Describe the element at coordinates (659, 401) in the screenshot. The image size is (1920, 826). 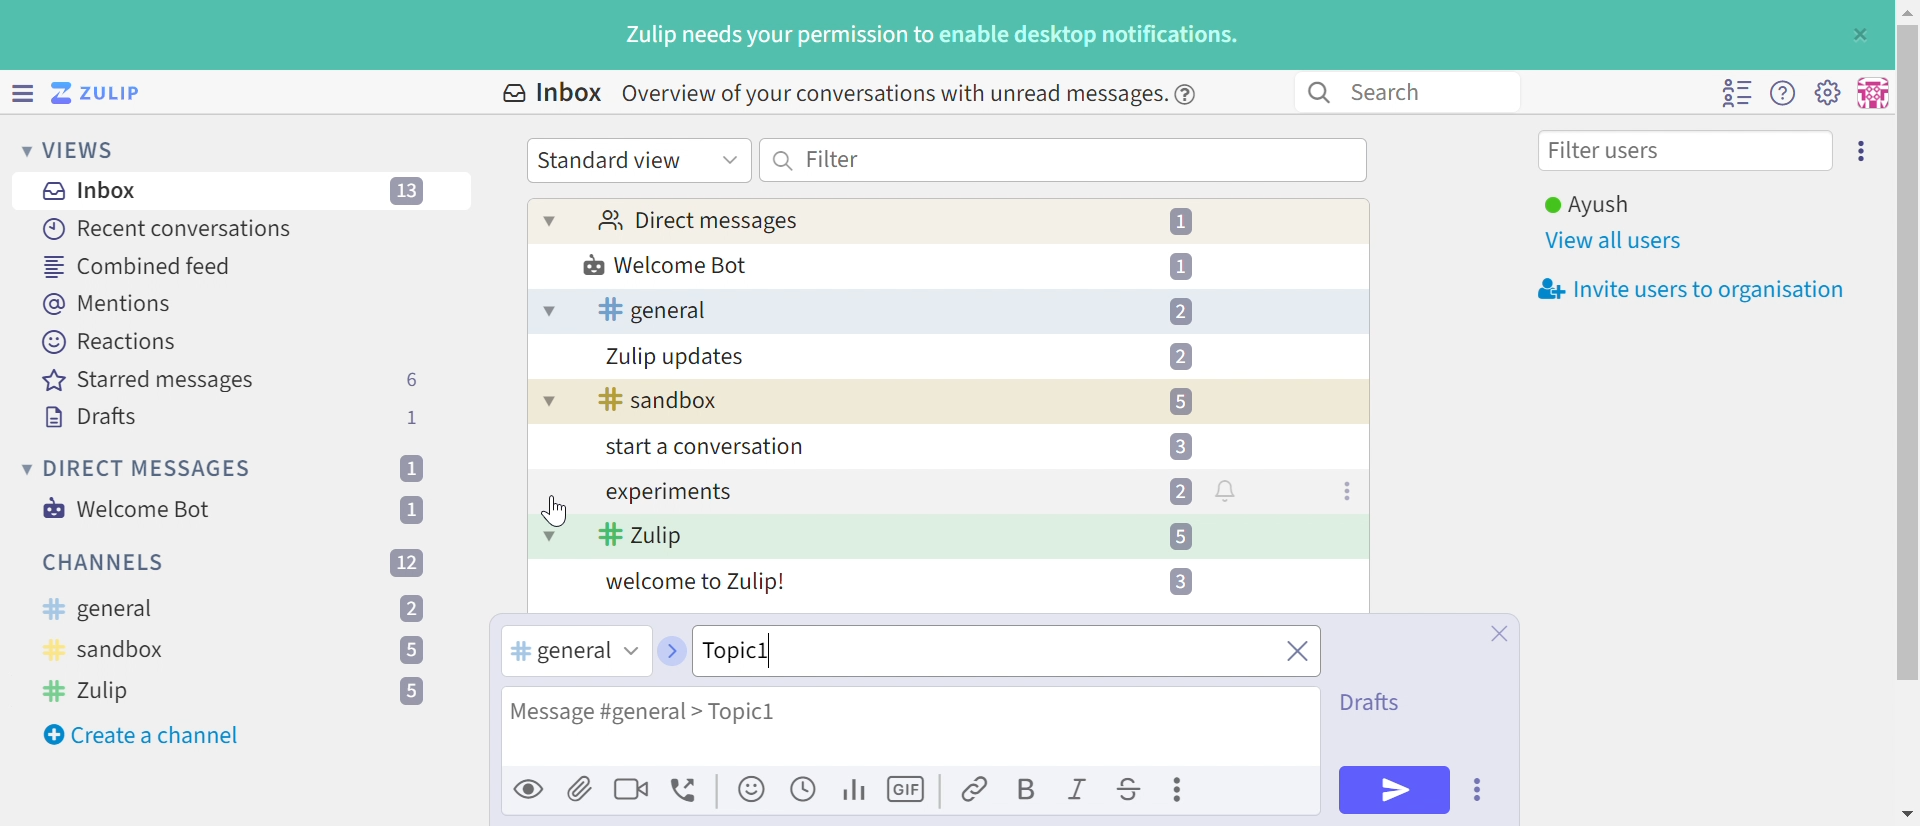
I see `sandbox` at that location.